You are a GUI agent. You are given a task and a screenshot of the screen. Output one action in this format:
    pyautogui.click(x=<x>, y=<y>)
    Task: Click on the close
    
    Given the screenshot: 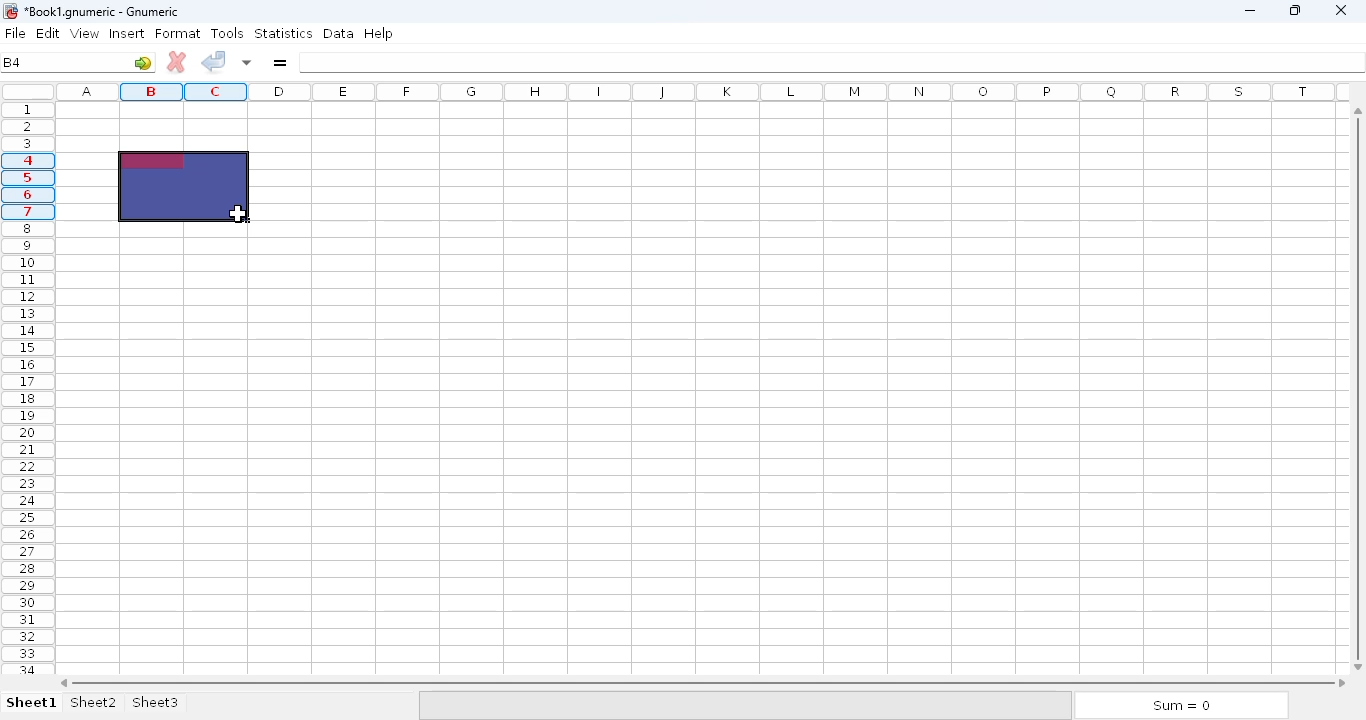 What is the action you would take?
    pyautogui.click(x=1341, y=17)
    